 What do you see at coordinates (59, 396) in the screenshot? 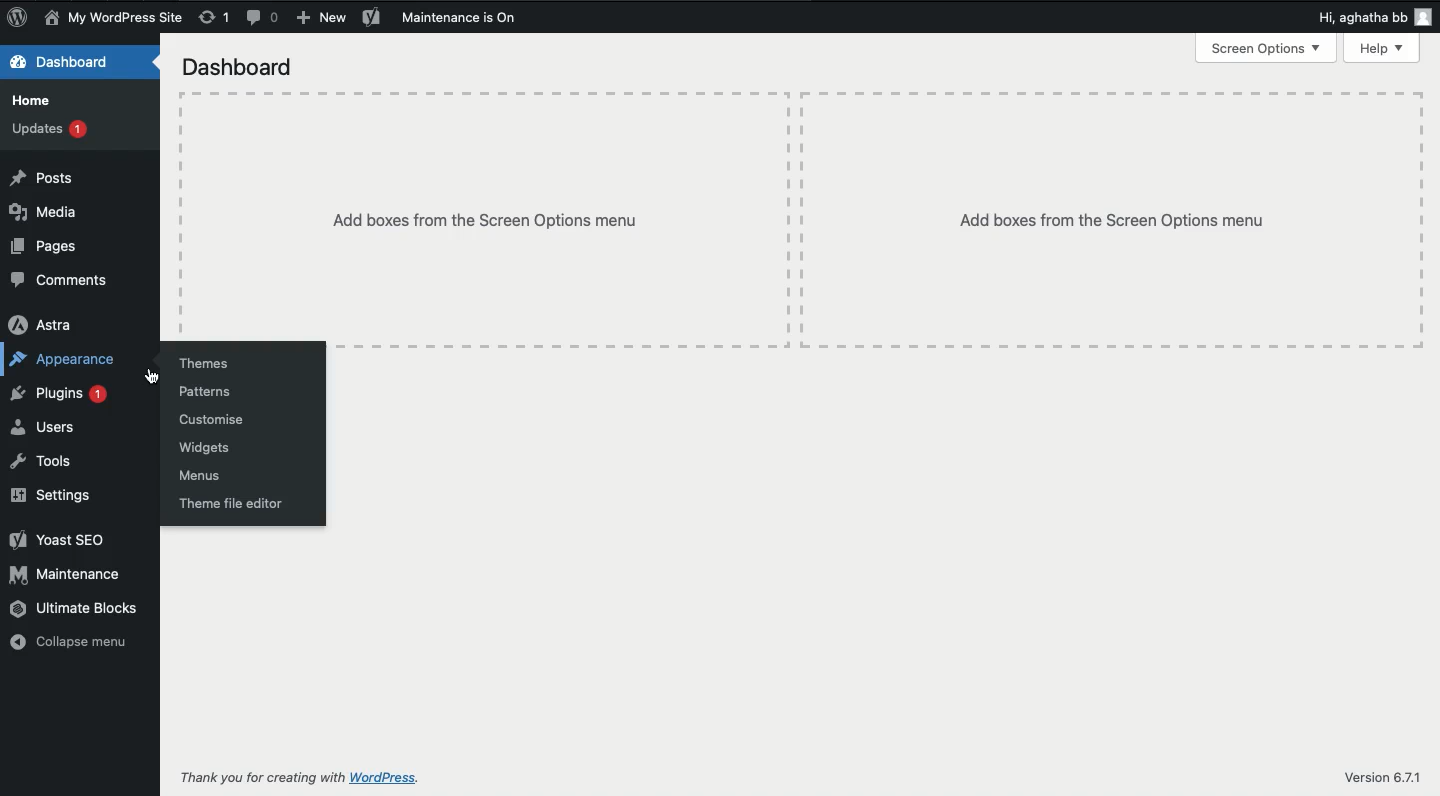
I see `Plugins` at bounding box center [59, 396].